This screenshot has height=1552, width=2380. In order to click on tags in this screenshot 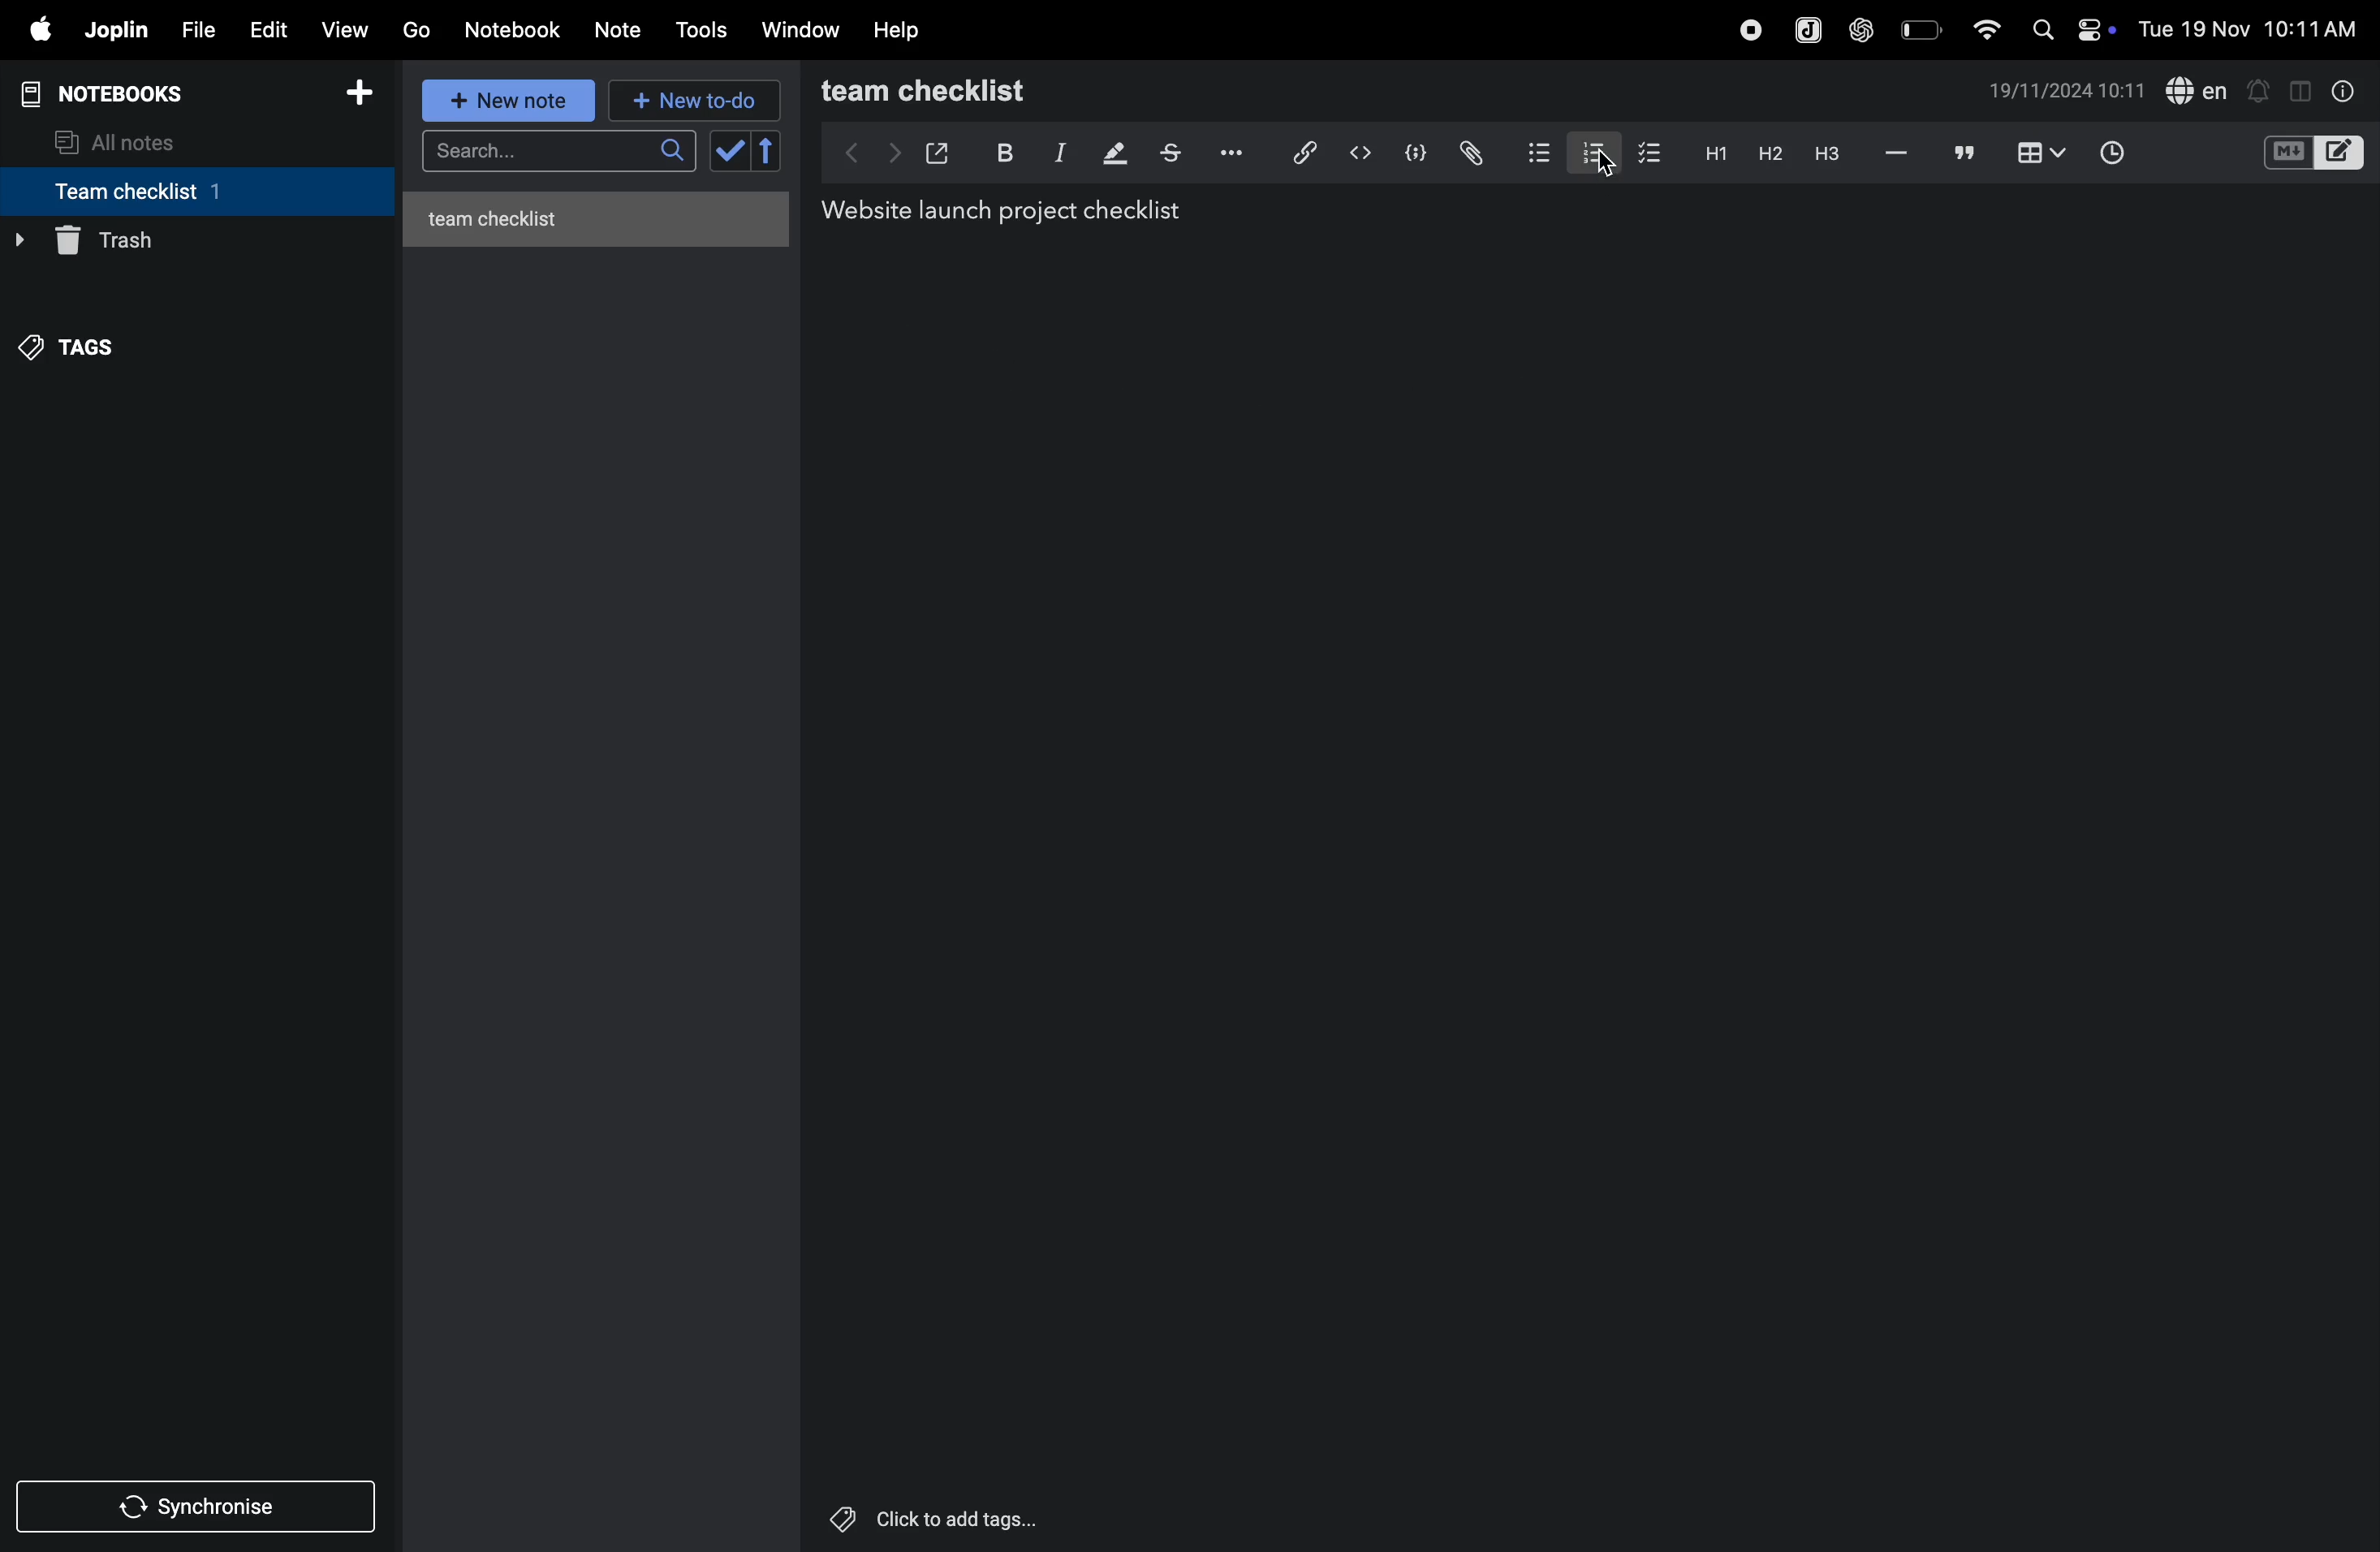, I will do `click(81, 341)`.